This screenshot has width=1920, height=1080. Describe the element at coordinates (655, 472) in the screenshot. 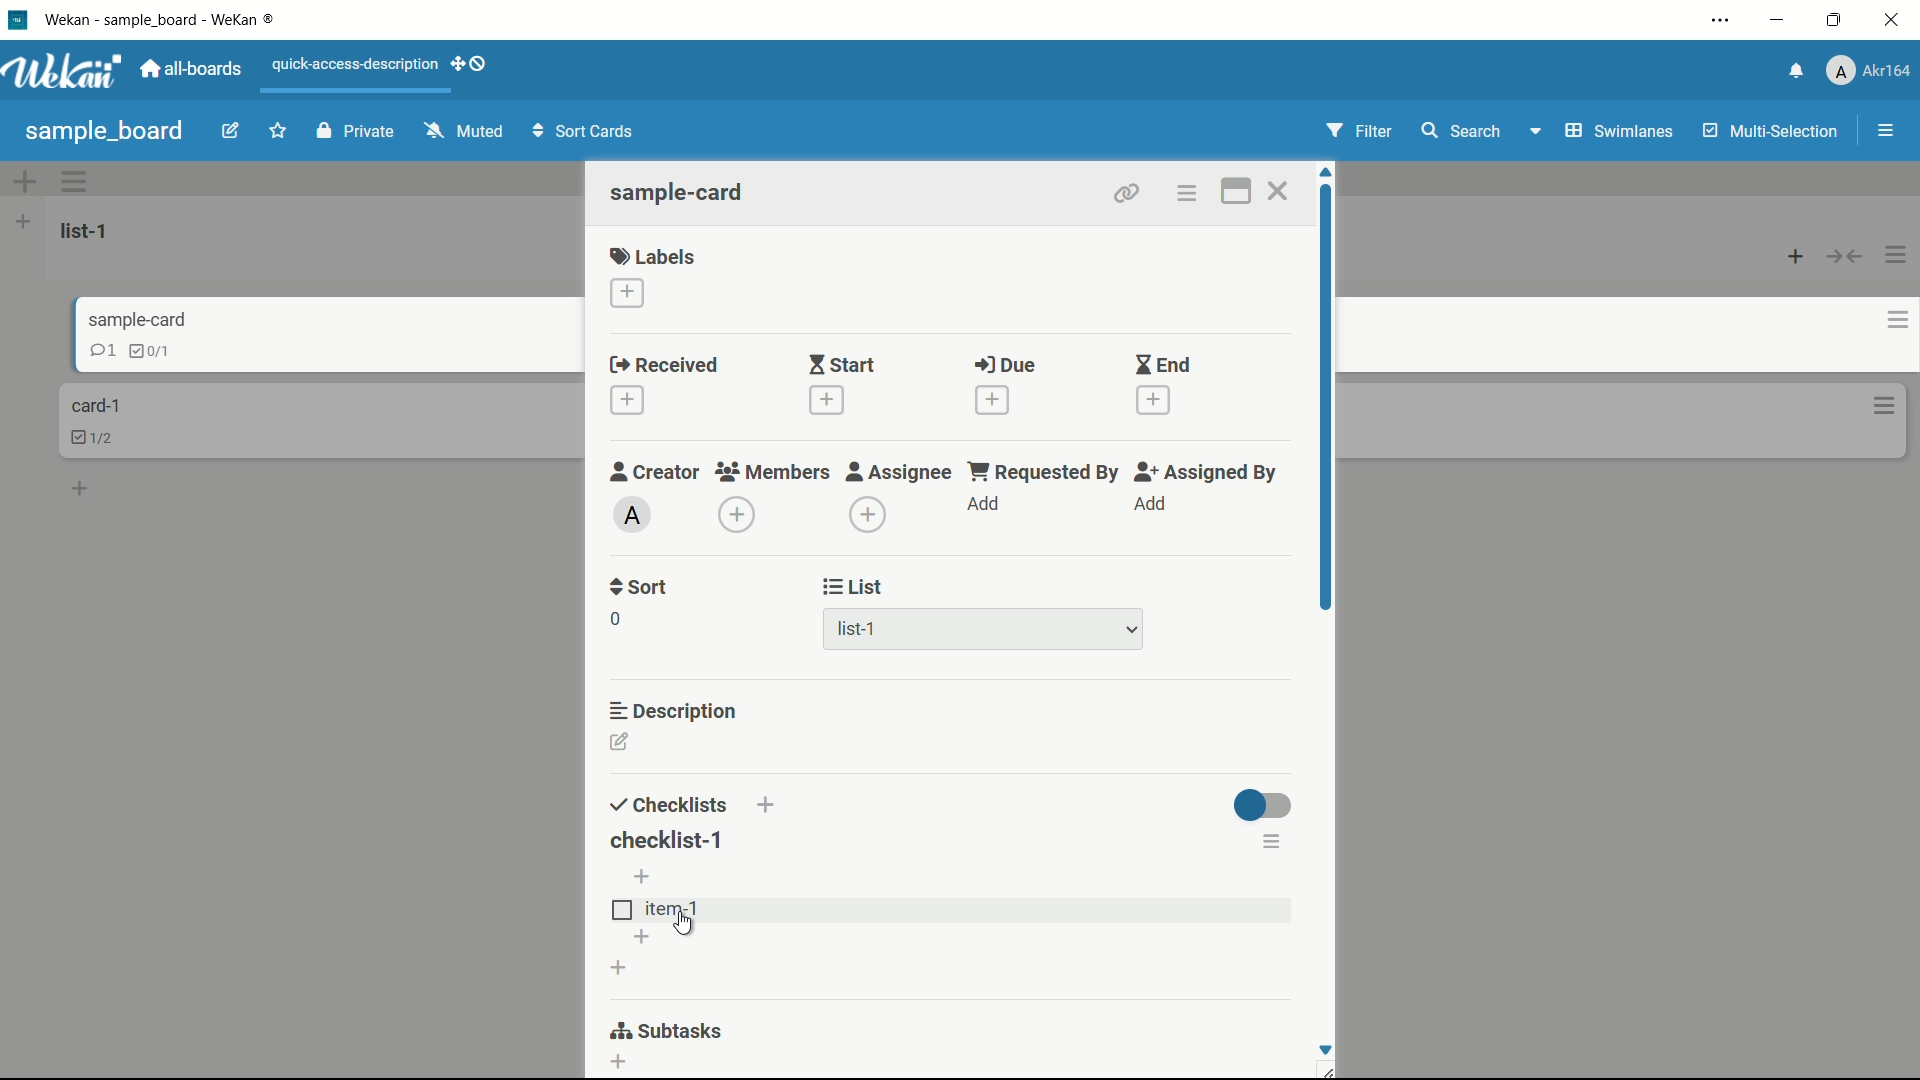

I see `creator` at that location.